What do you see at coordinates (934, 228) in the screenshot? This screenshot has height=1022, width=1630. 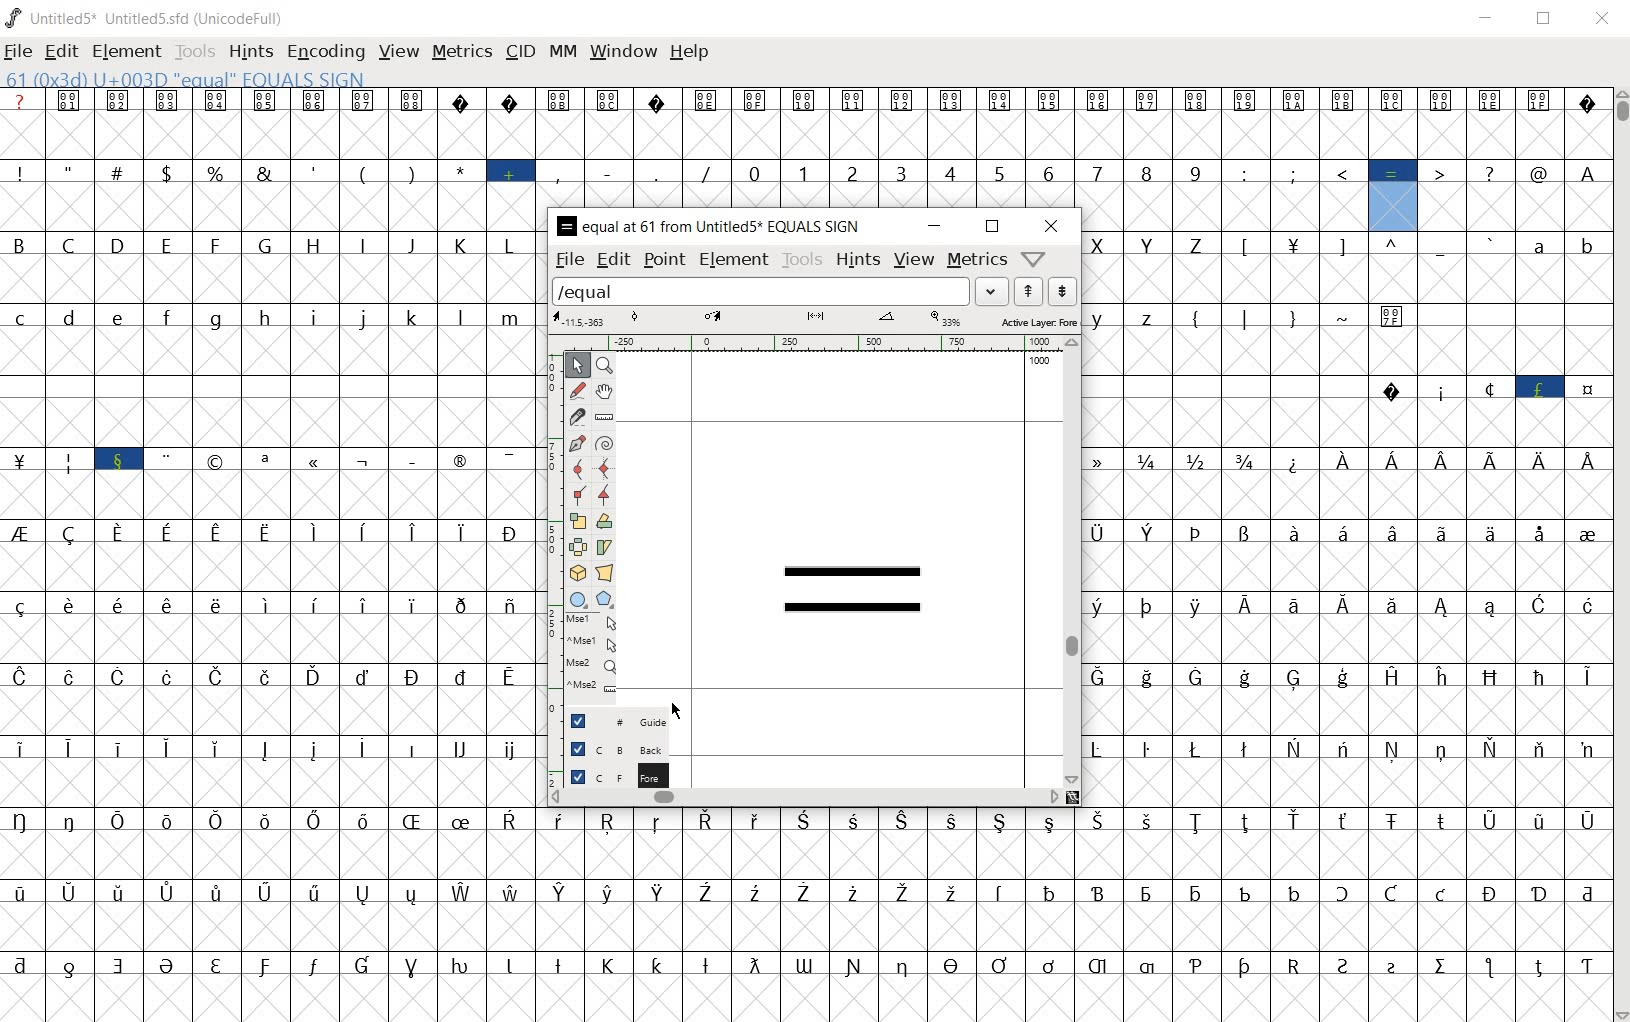 I see `minimize` at bounding box center [934, 228].